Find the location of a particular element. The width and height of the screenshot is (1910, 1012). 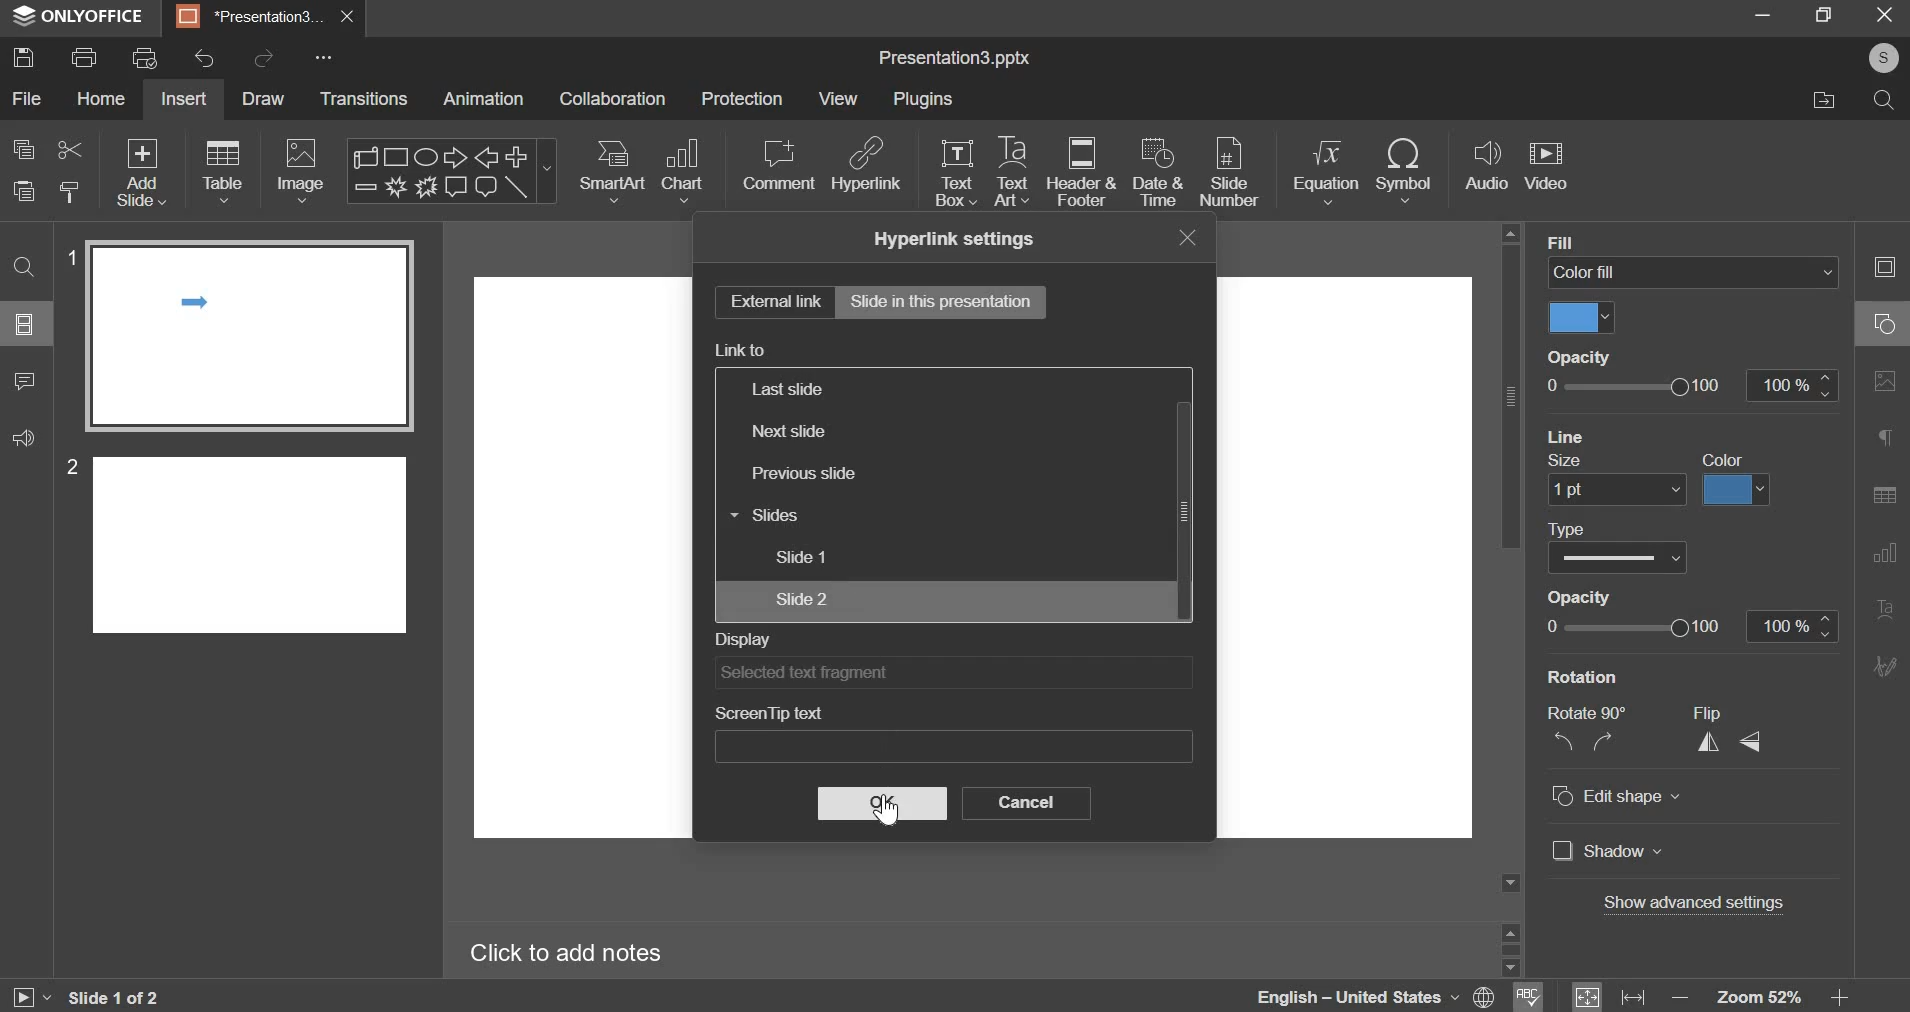

link to is located at coordinates (741, 350).